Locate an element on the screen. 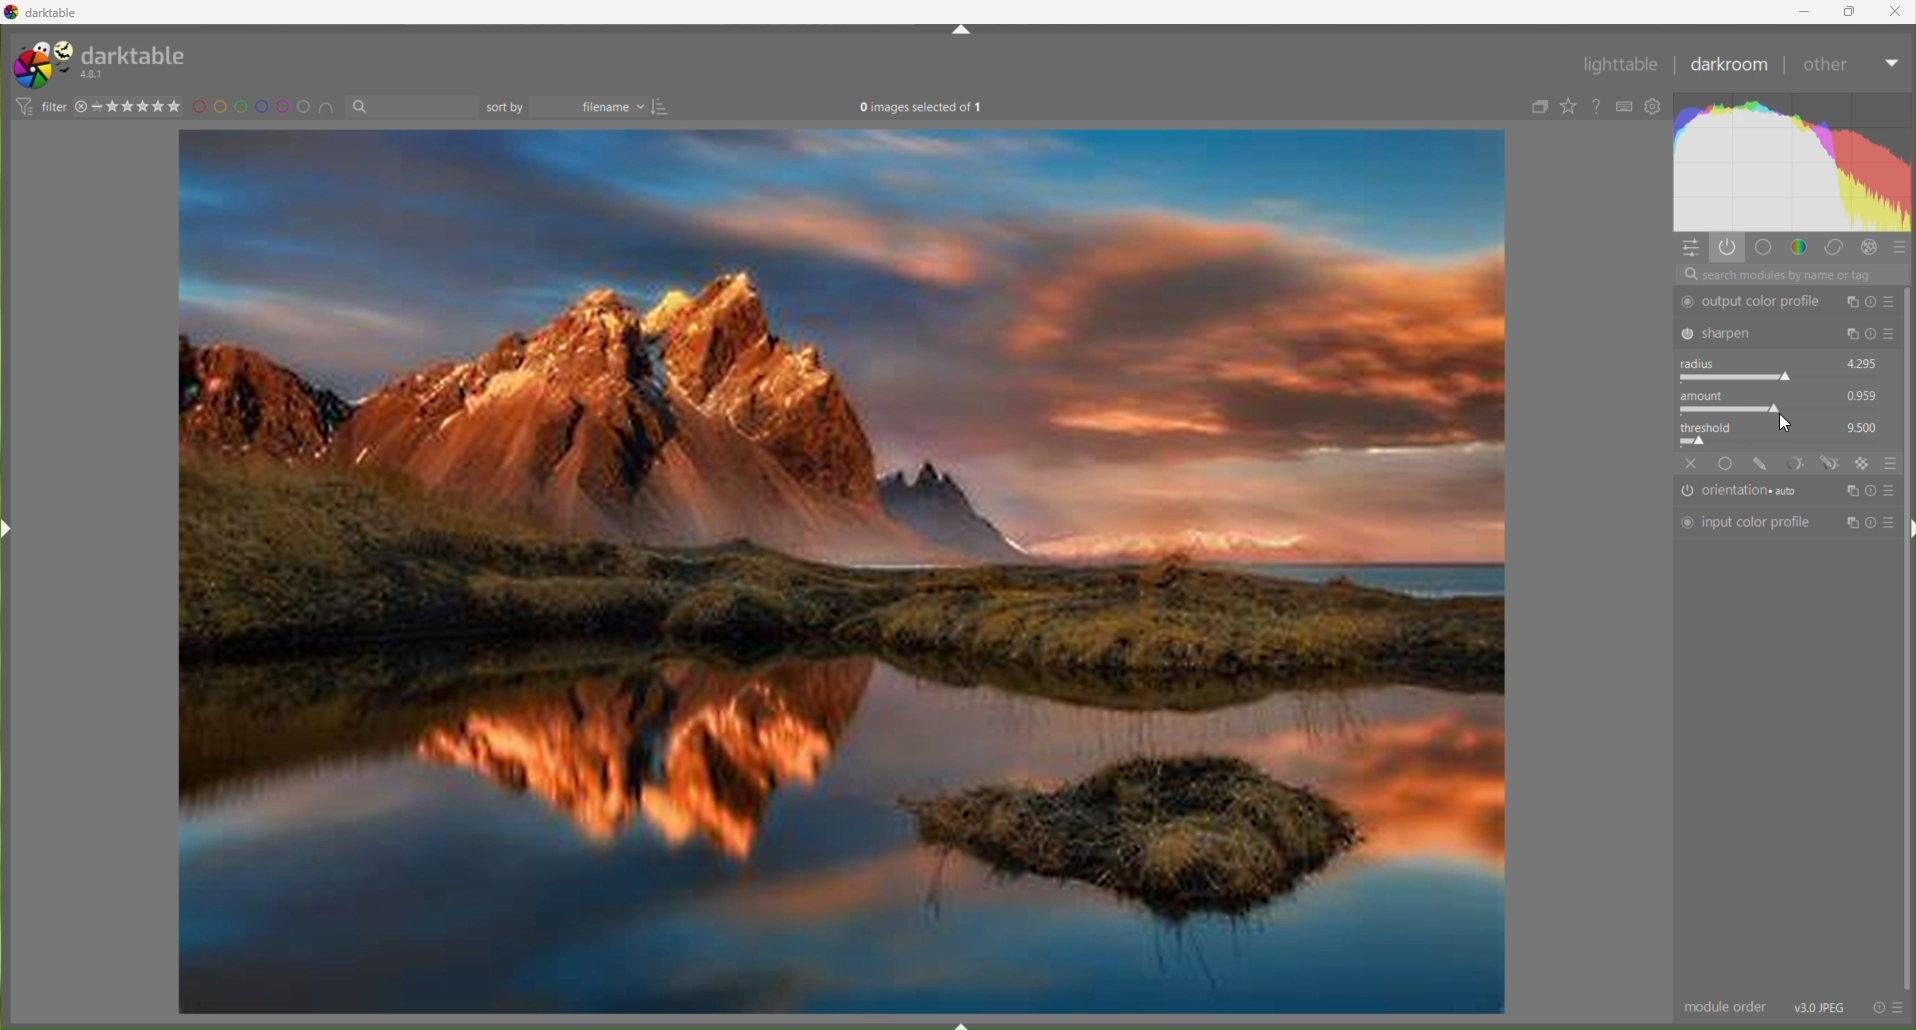 The height and width of the screenshot is (1030, 1916). close is located at coordinates (1896, 10).